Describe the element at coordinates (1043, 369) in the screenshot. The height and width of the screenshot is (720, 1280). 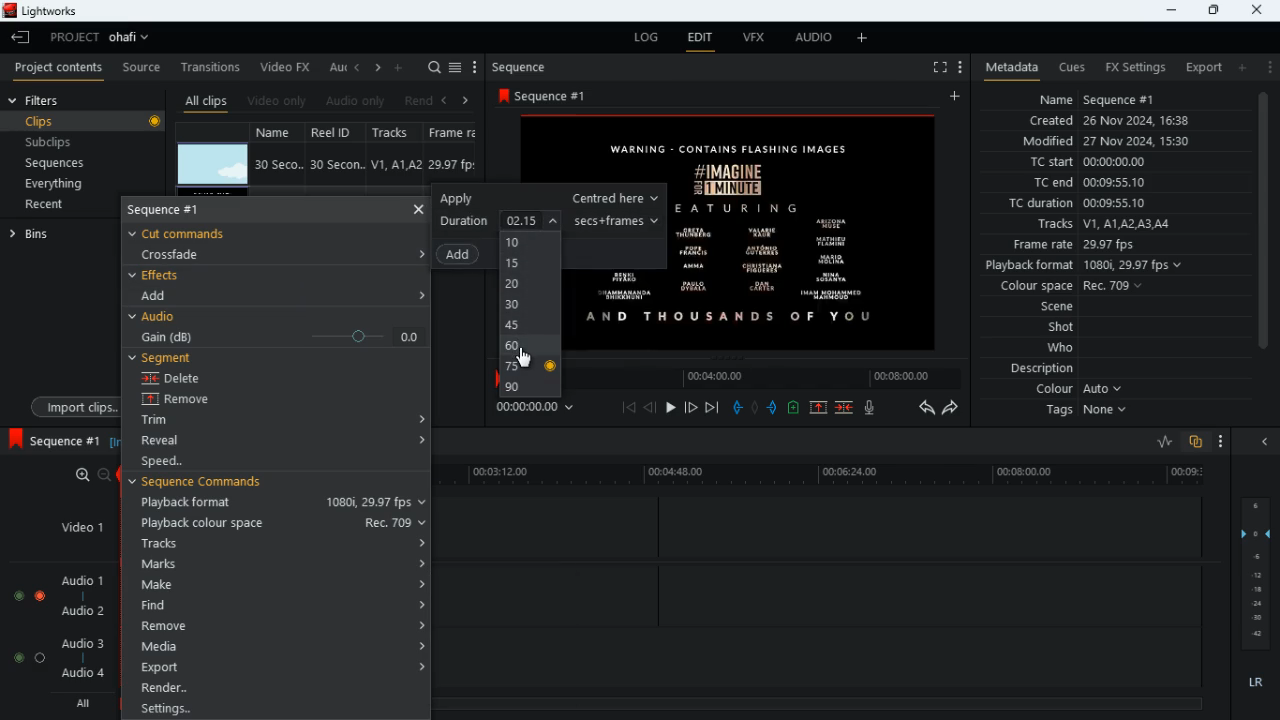
I see `description` at that location.